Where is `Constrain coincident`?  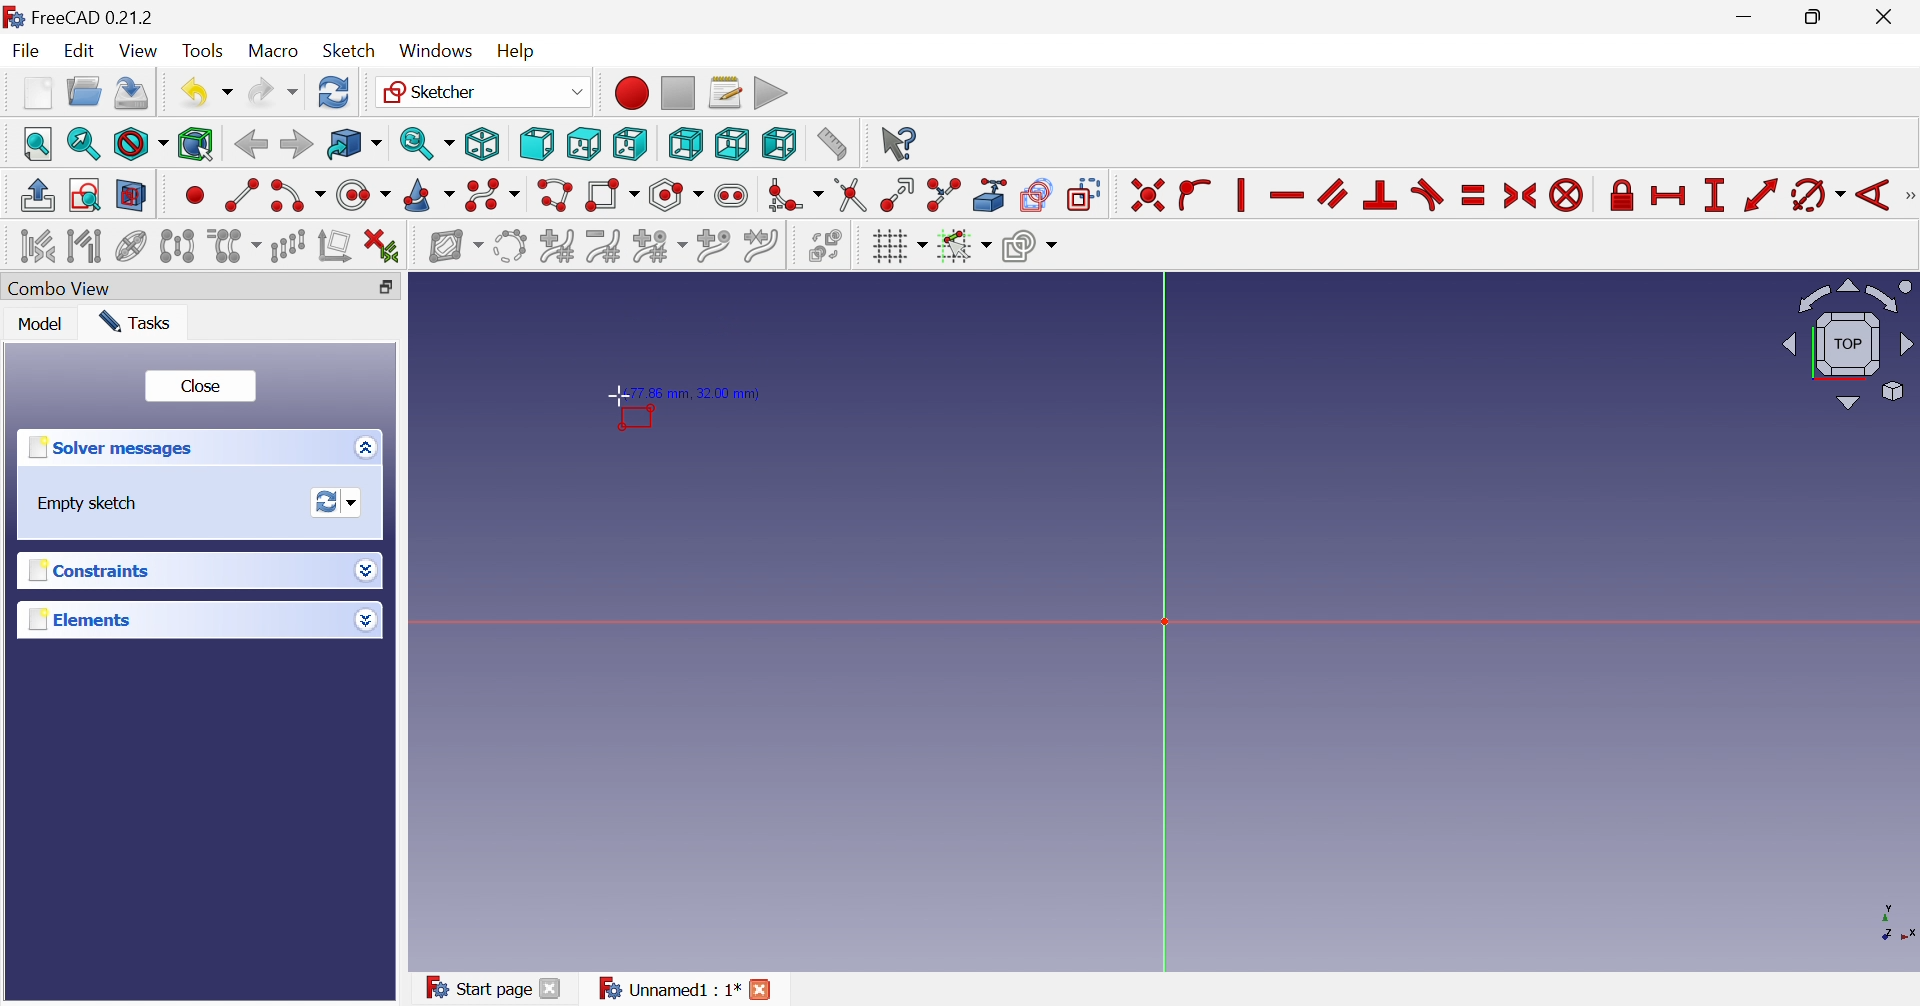
Constrain coincident is located at coordinates (1147, 196).